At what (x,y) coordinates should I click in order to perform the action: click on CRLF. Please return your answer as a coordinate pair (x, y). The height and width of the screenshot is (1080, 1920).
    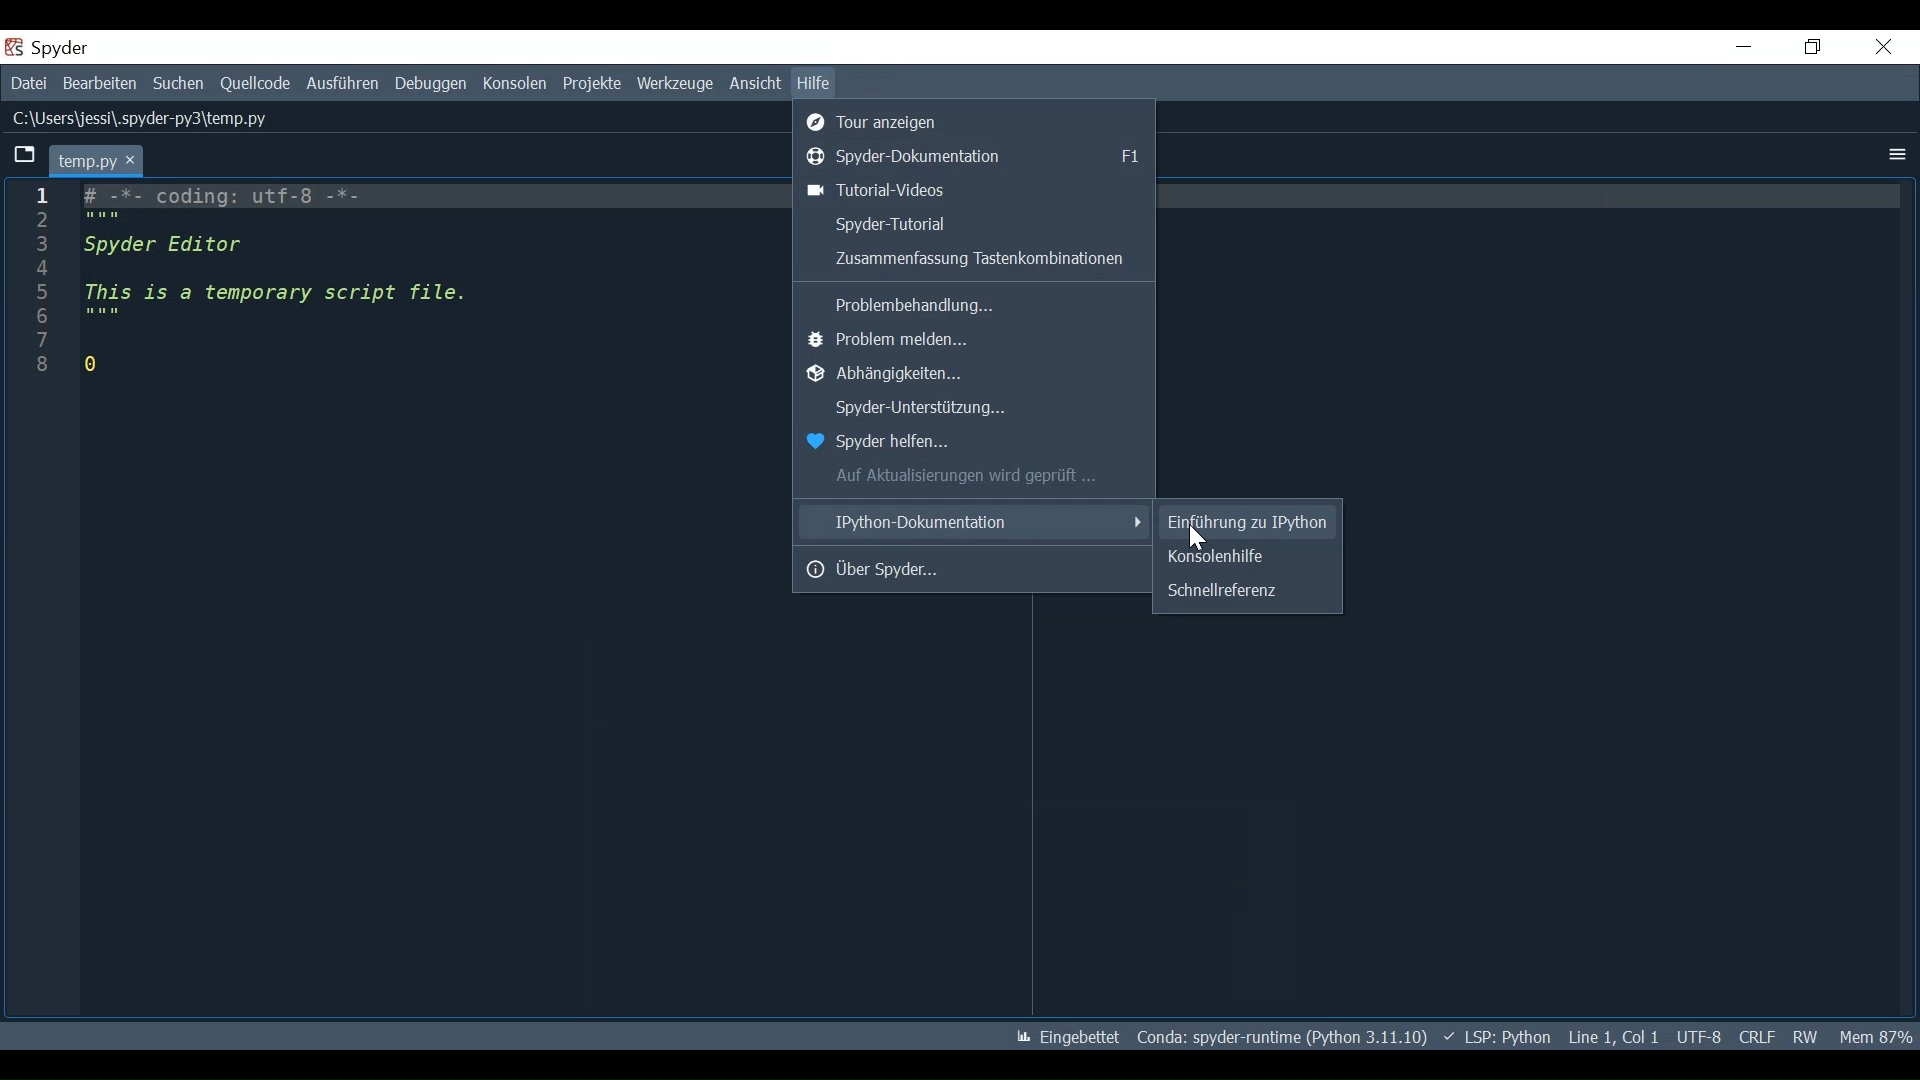
    Looking at the image, I should click on (1757, 1037).